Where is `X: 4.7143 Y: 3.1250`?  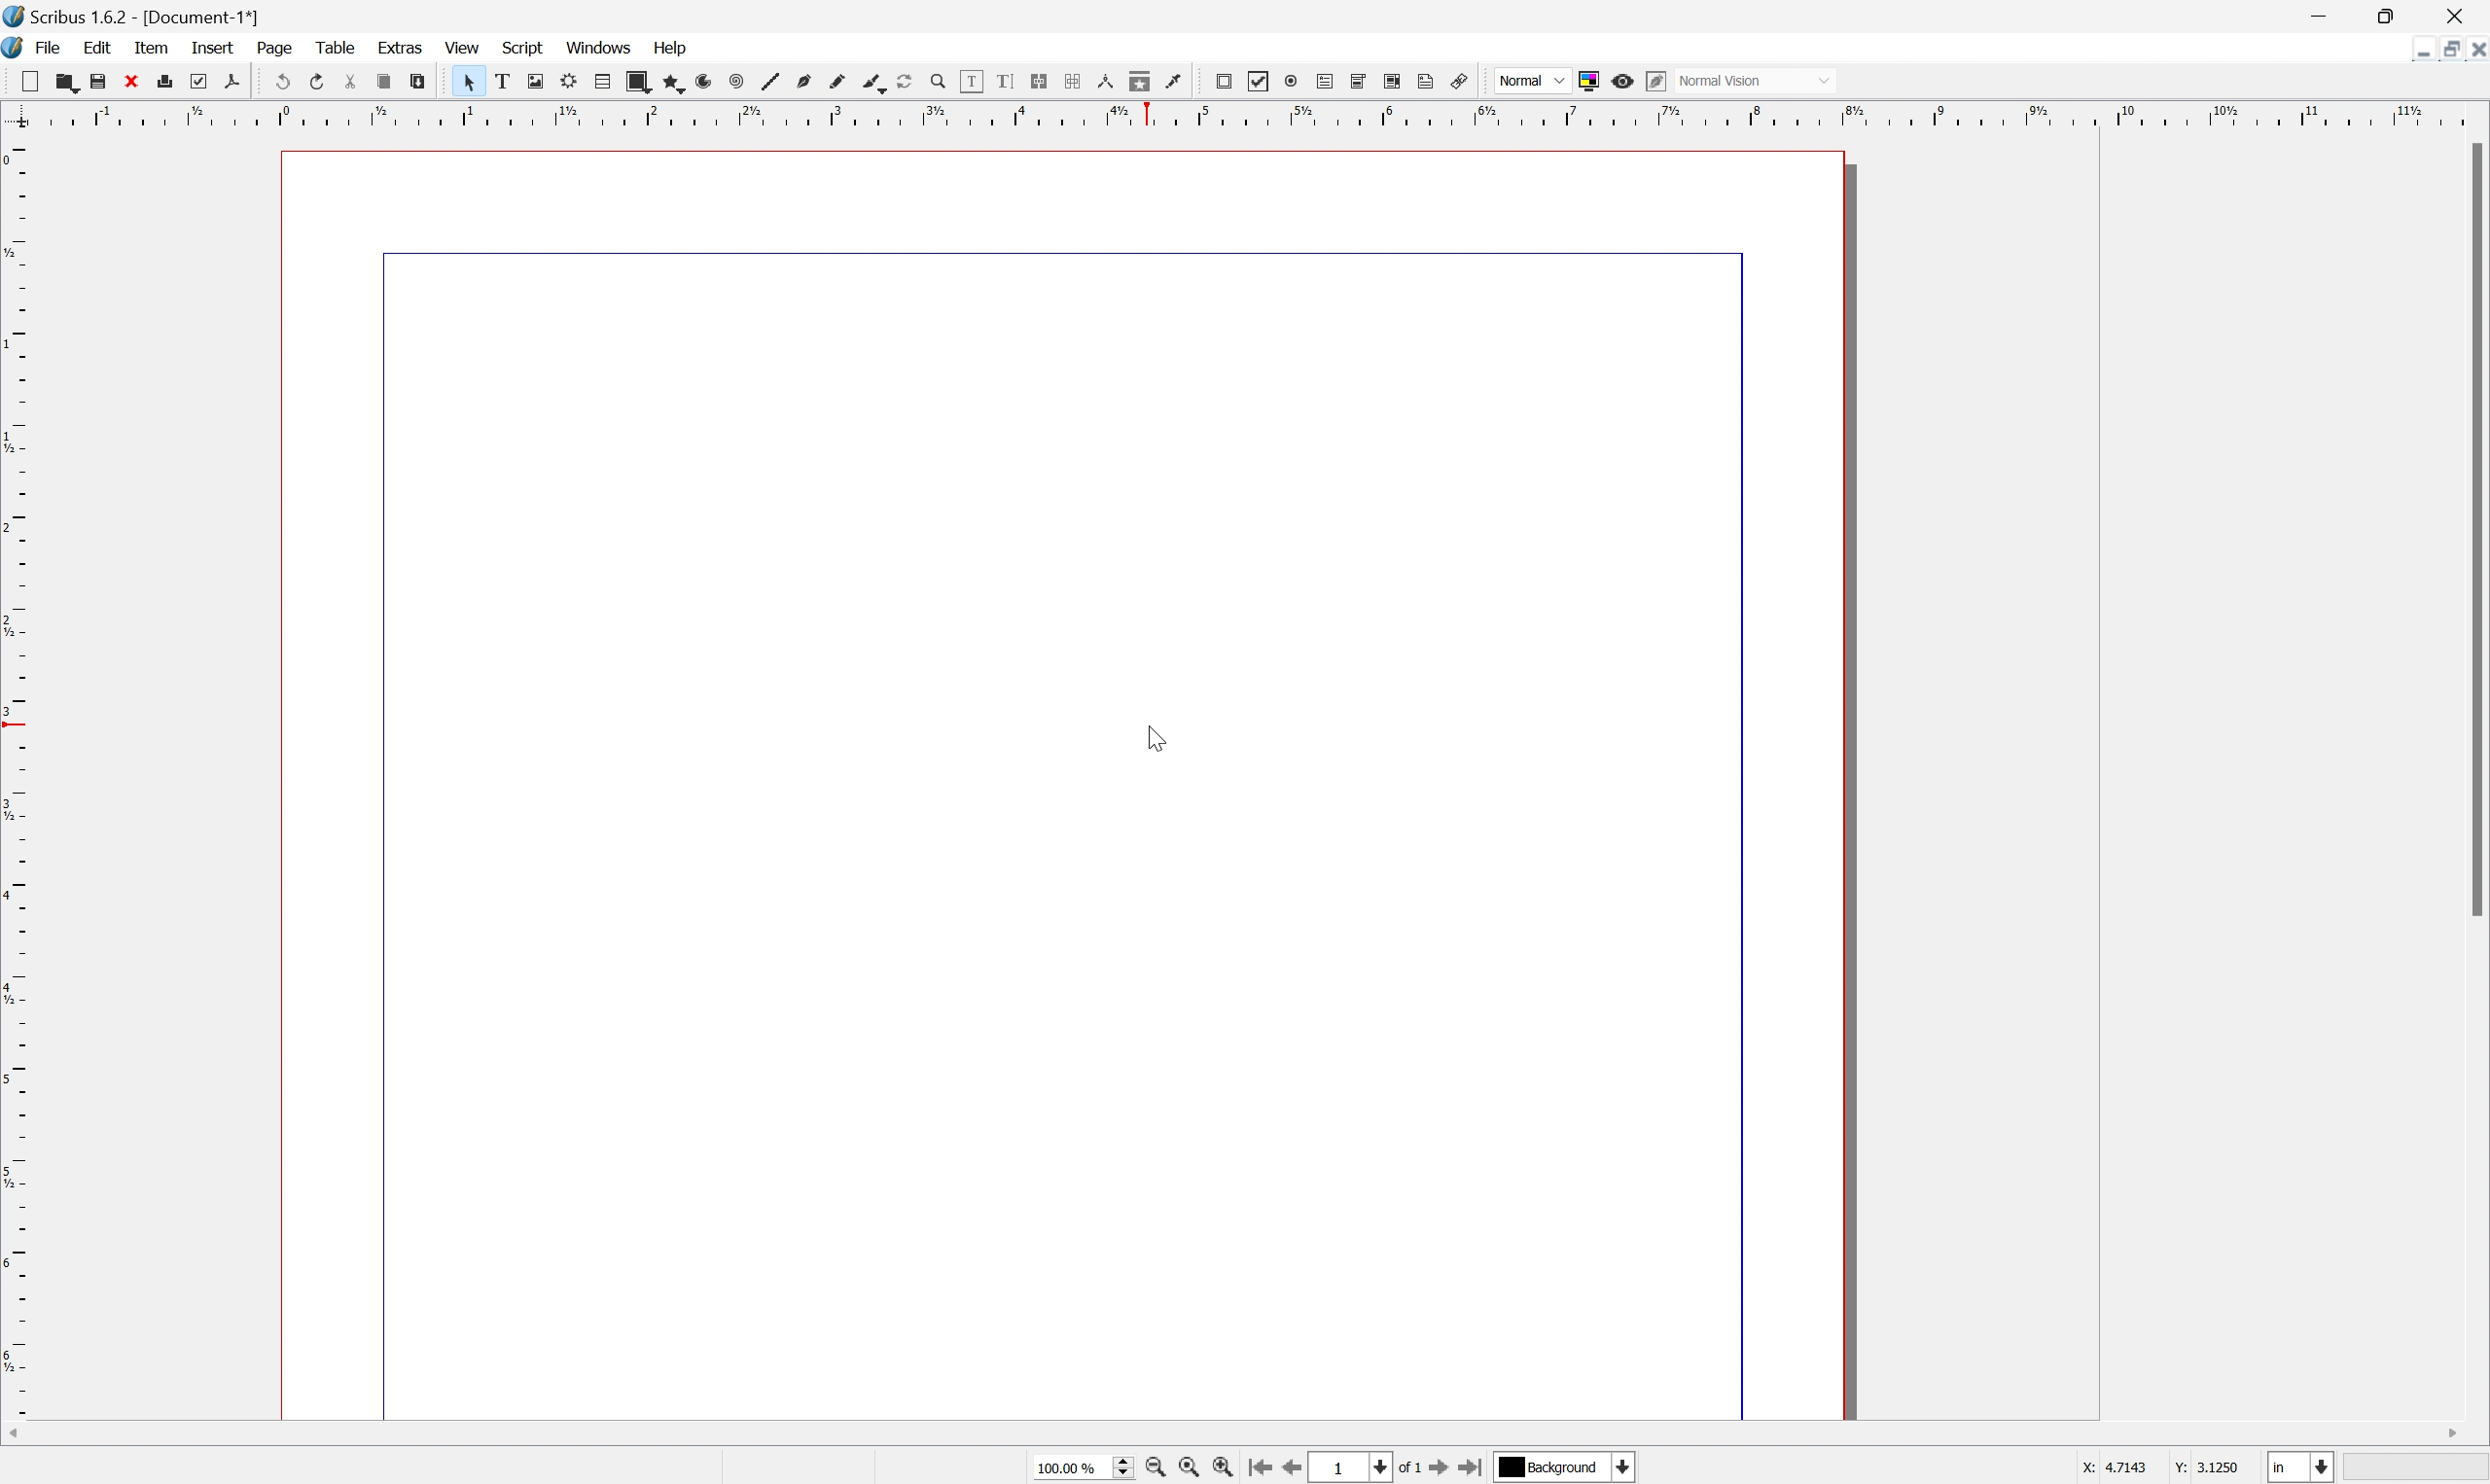
X: 4.7143 Y: 3.1250 is located at coordinates (2153, 1469).